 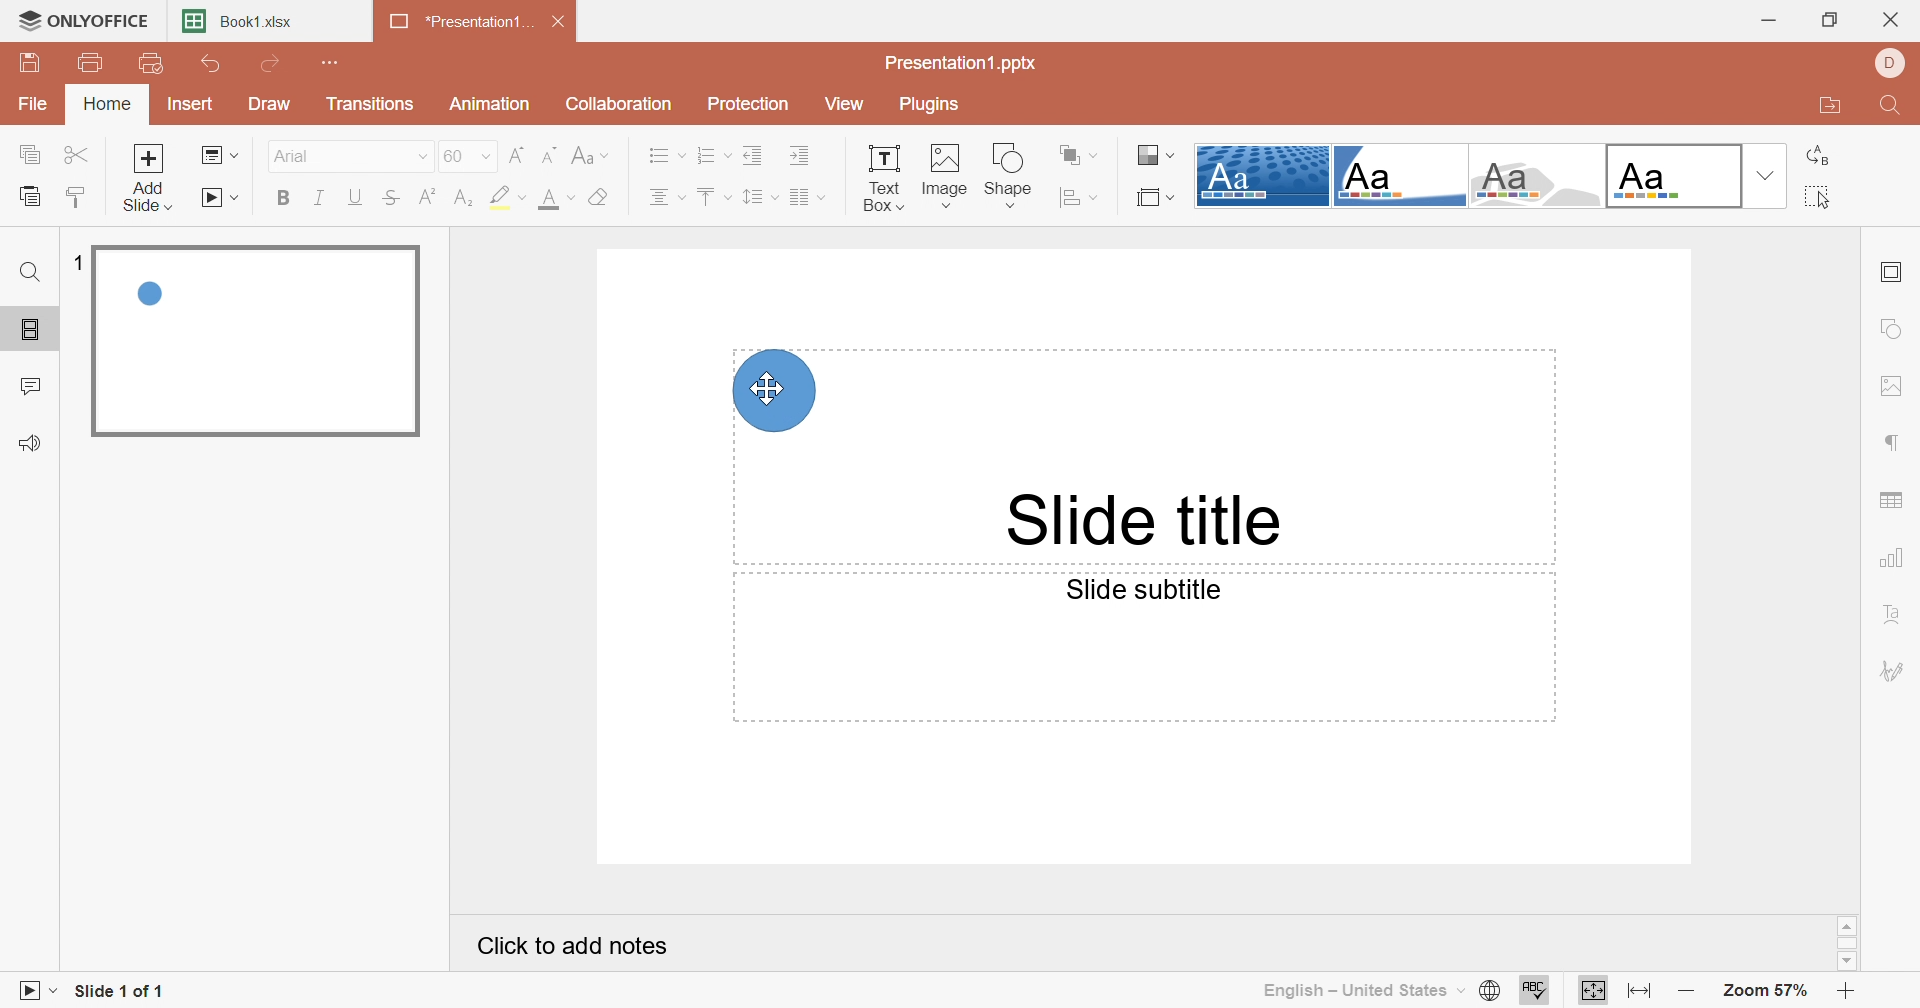 I want to click on Scroll up, so click(x=1847, y=926).